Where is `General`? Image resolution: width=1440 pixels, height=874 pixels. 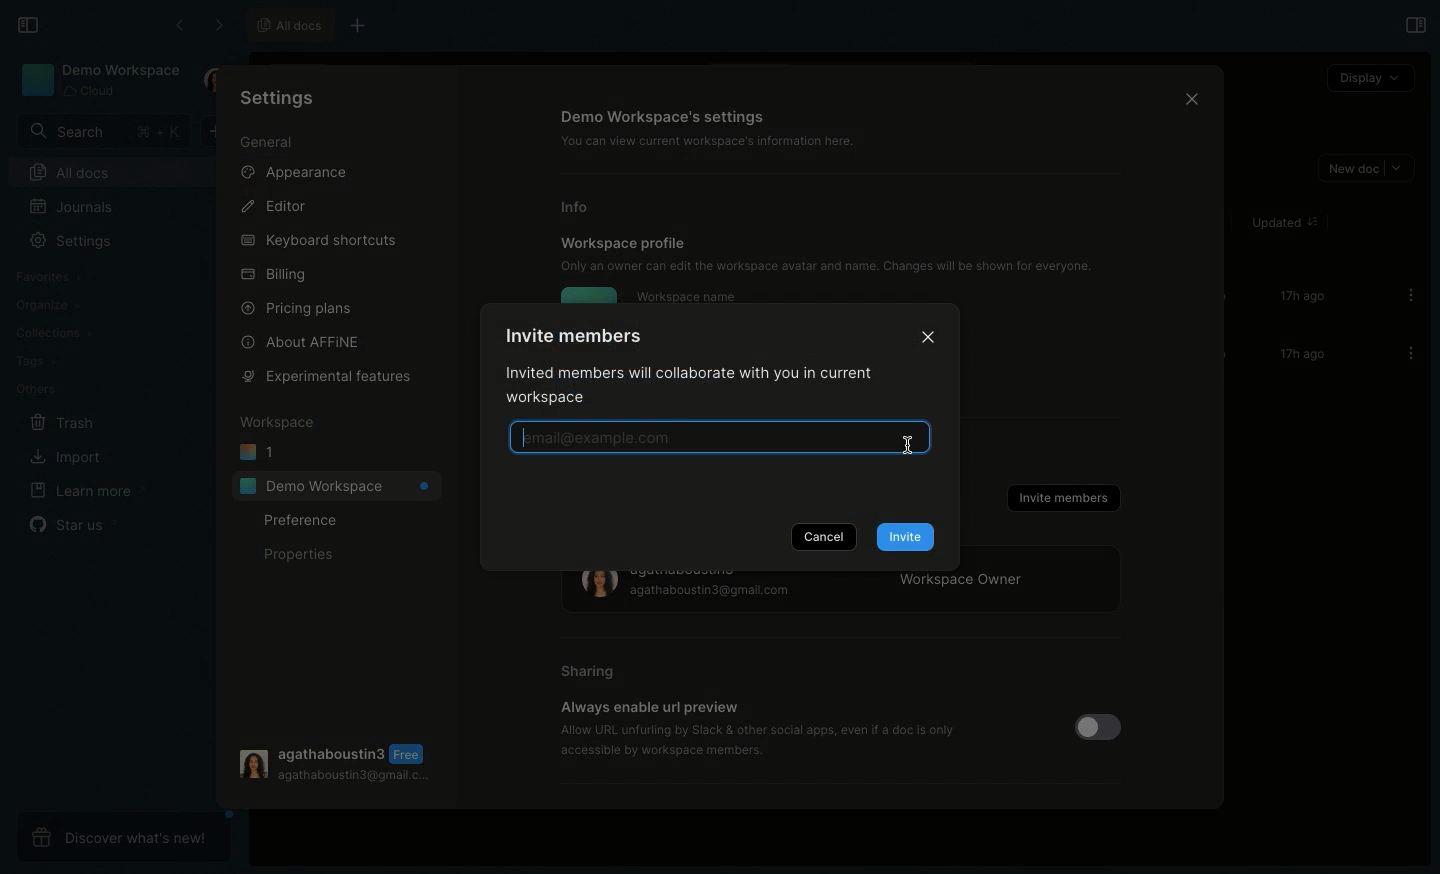 General is located at coordinates (269, 141).